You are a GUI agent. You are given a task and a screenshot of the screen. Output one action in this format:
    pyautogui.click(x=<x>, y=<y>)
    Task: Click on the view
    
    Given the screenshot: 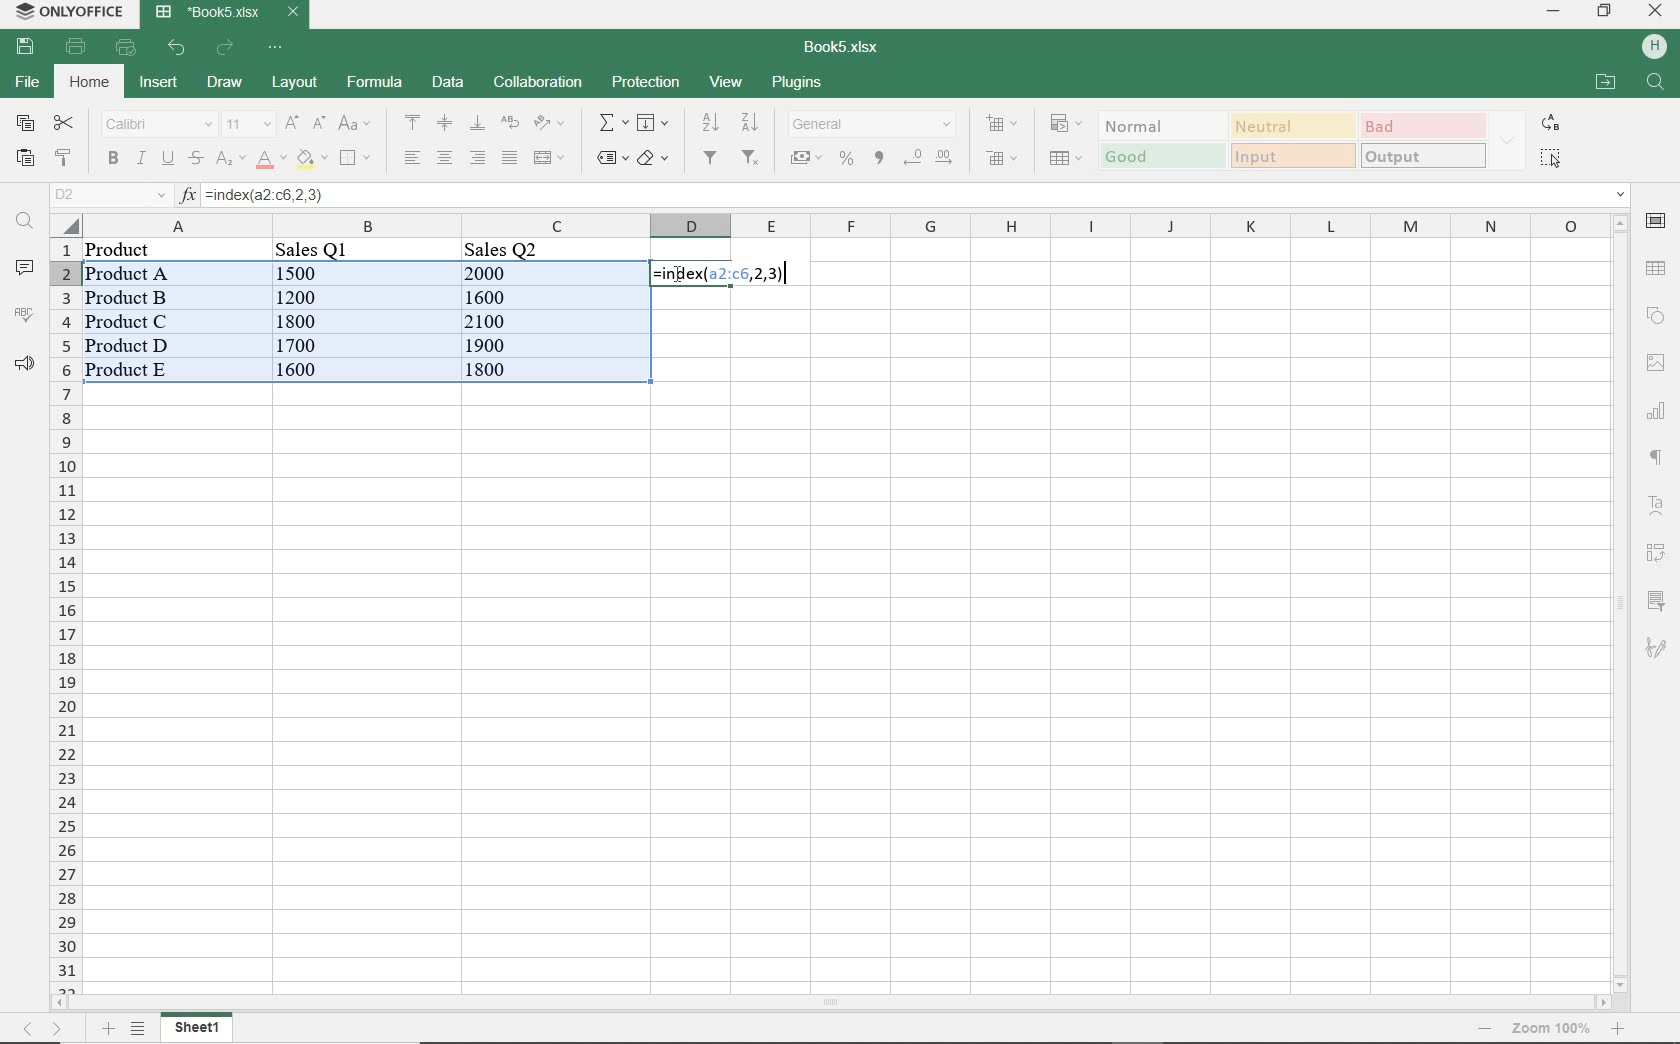 What is the action you would take?
    pyautogui.click(x=726, y=82)
    